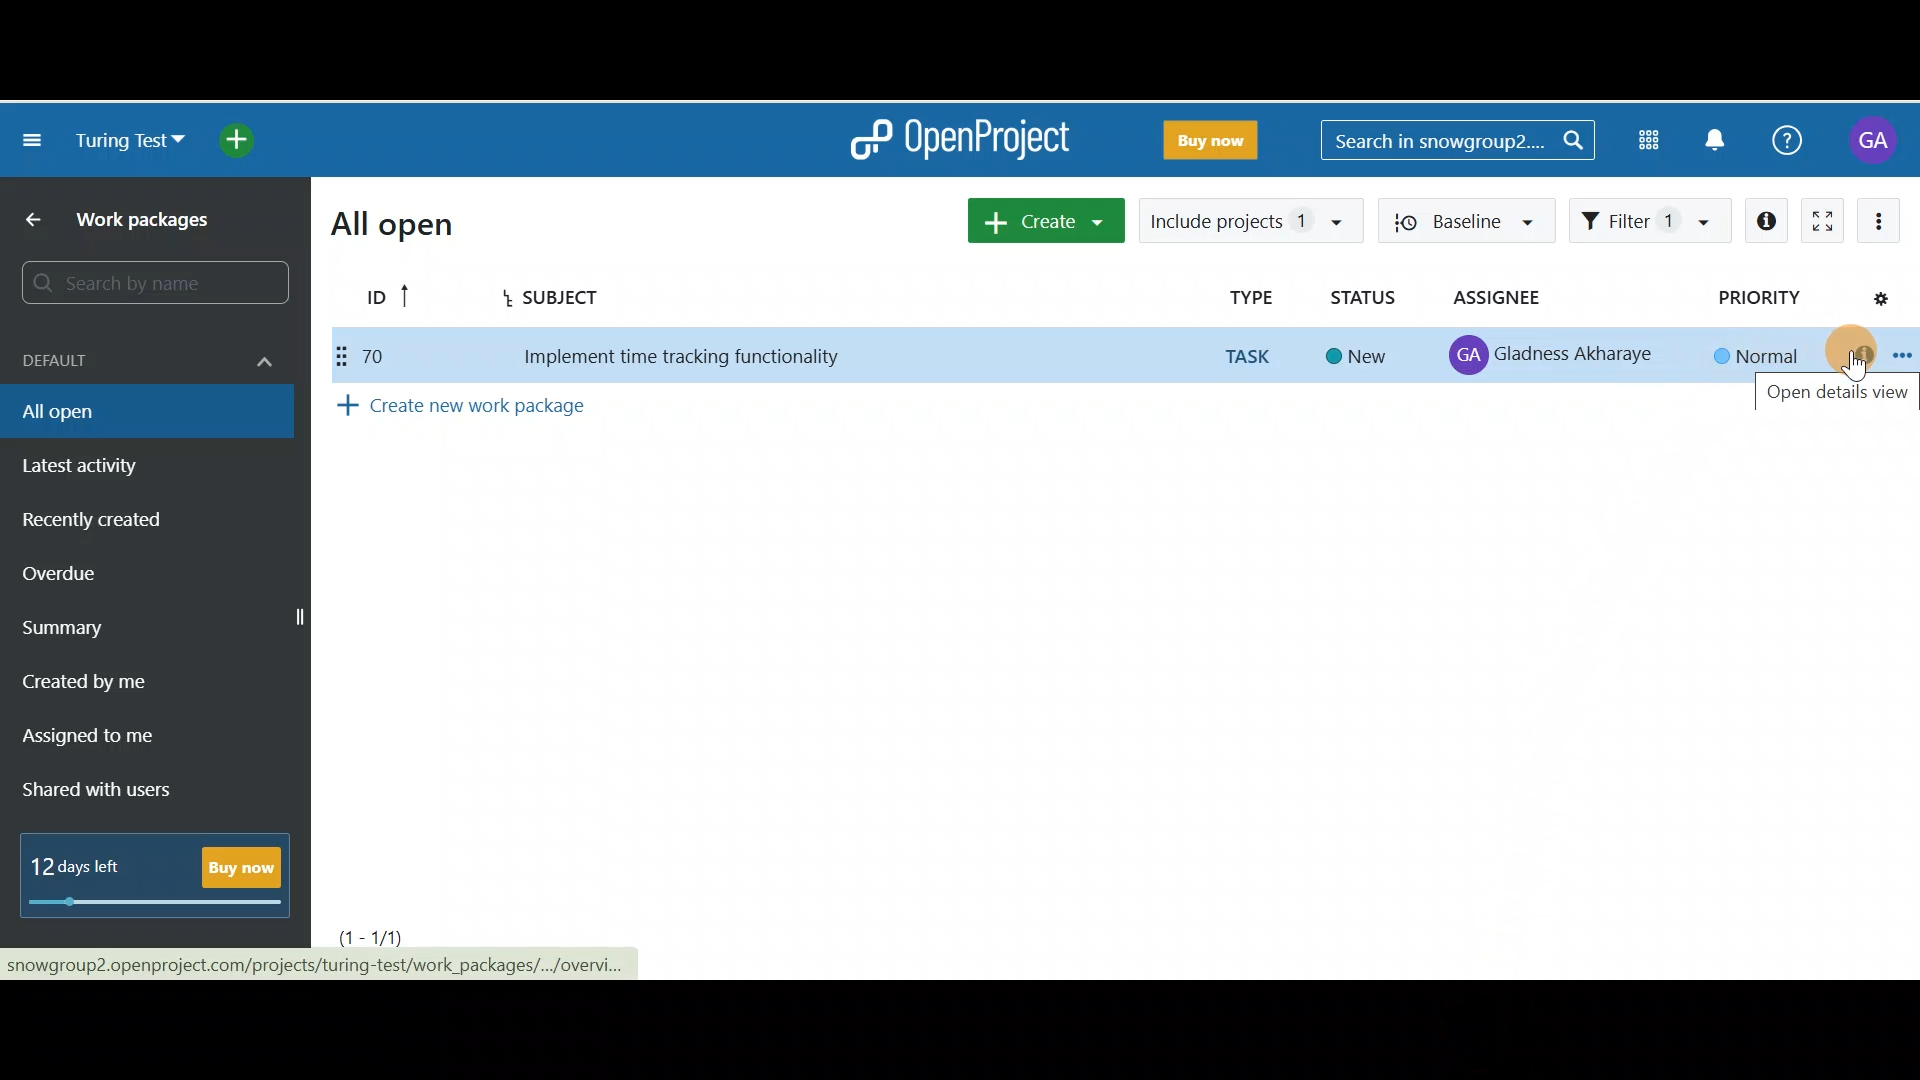 Image resolution: width=1920 pixels, height=1080 pixels. What do you see at coordinates (1775, 218) in the screenshot?
I see `Open details view` at bounding box center [1775, 218].